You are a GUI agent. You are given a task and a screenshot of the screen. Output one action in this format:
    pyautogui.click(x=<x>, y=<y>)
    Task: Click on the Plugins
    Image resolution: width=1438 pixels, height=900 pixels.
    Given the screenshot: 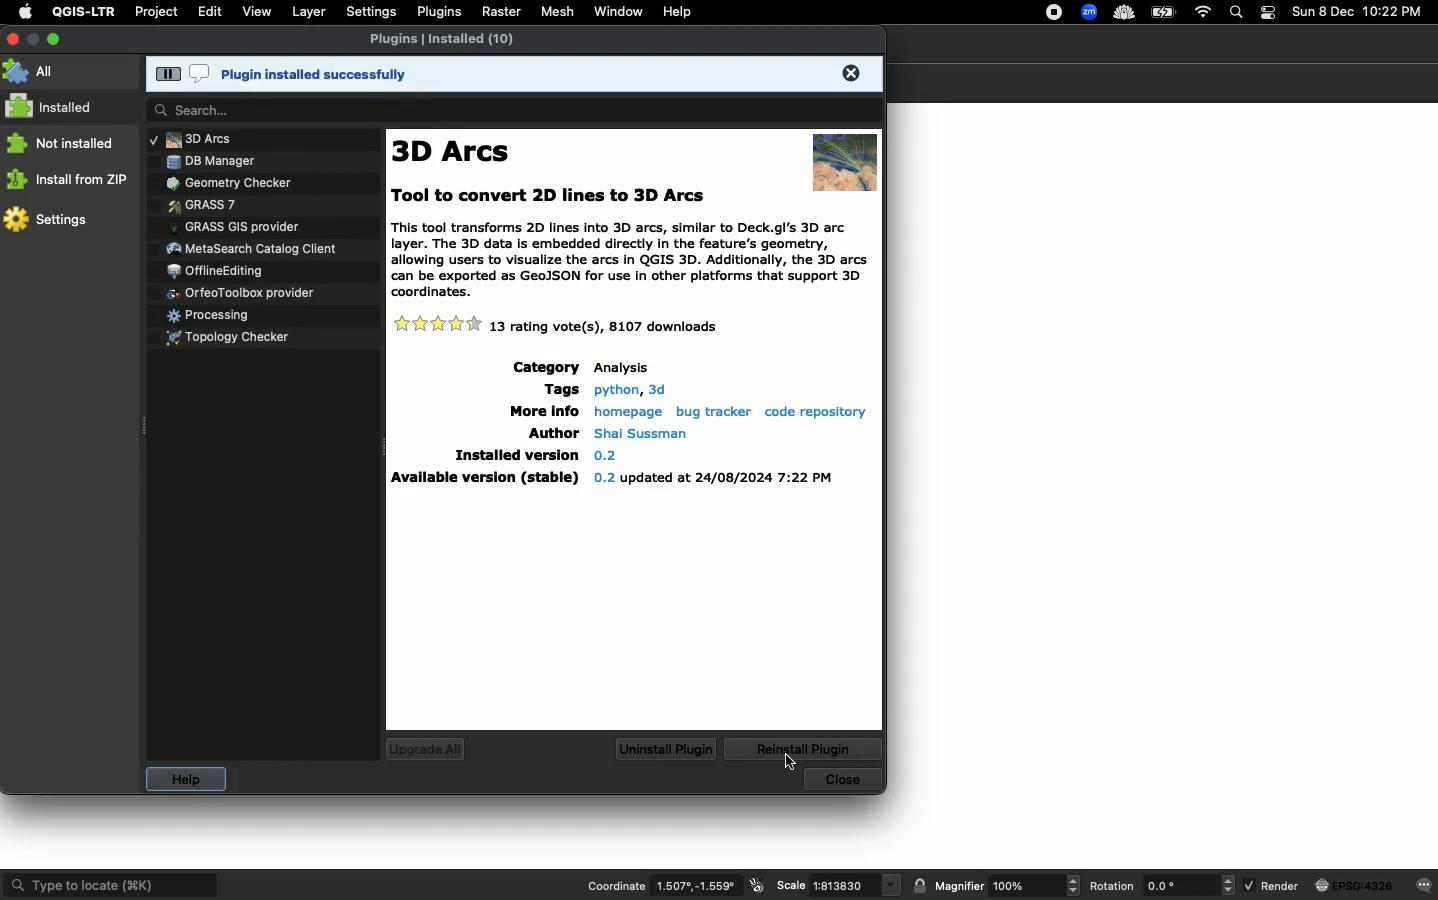 What is the action you would take?
    pyautogui.click(x=199, y=138)
    